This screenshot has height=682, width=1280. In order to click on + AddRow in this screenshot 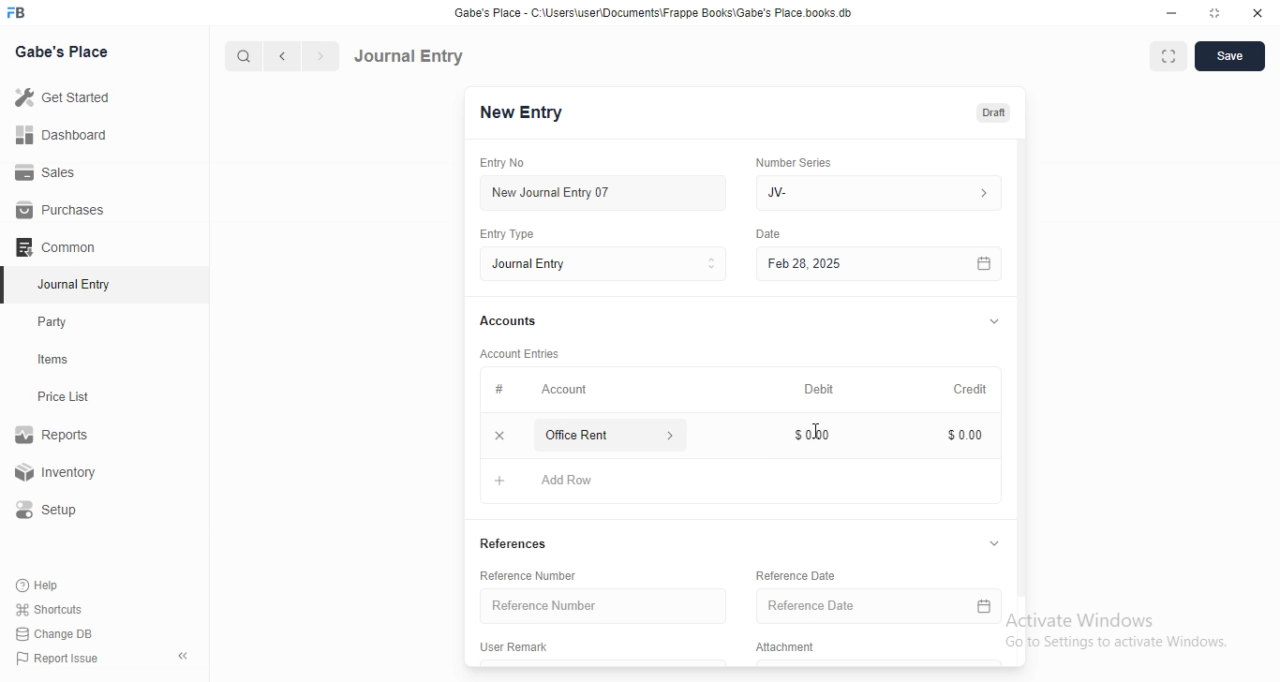, I will do `click(545, 484)`.